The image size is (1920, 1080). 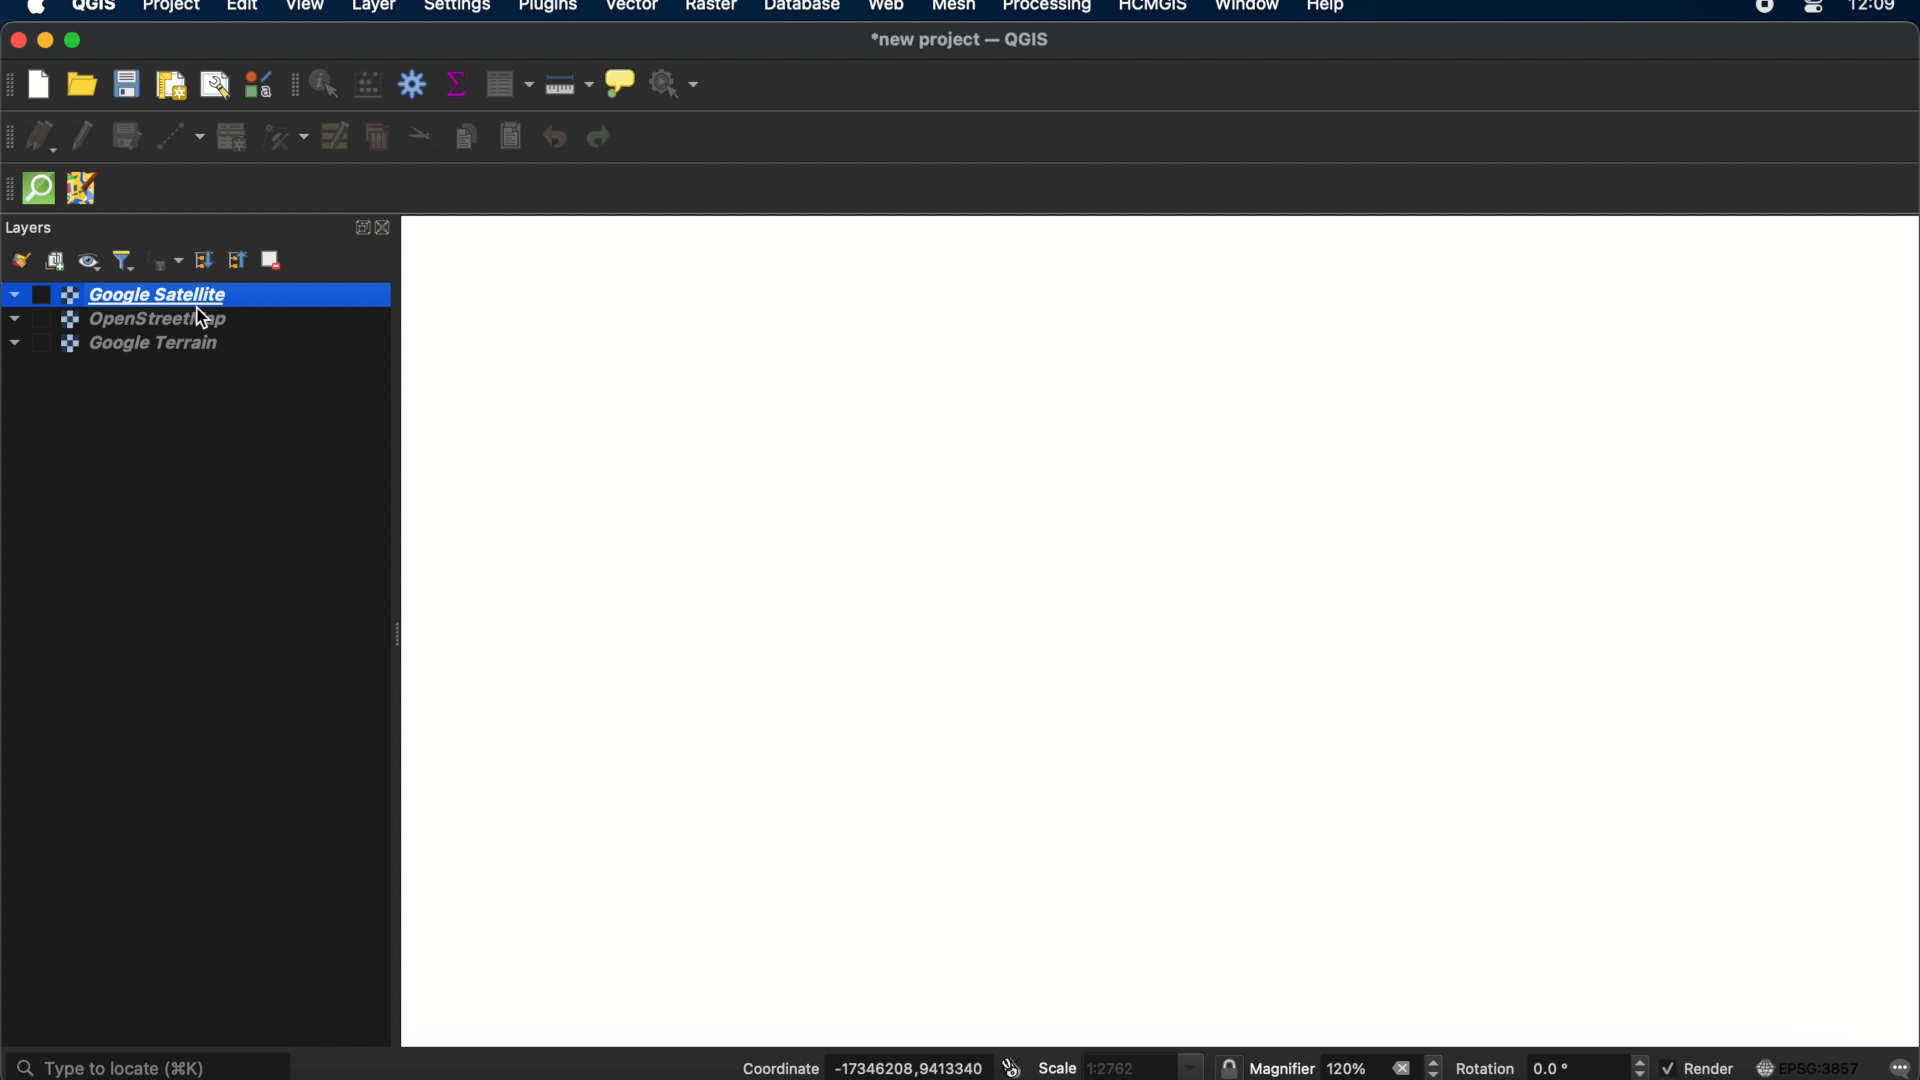 I want to click on project toolbar, so click(x=12, y=85).